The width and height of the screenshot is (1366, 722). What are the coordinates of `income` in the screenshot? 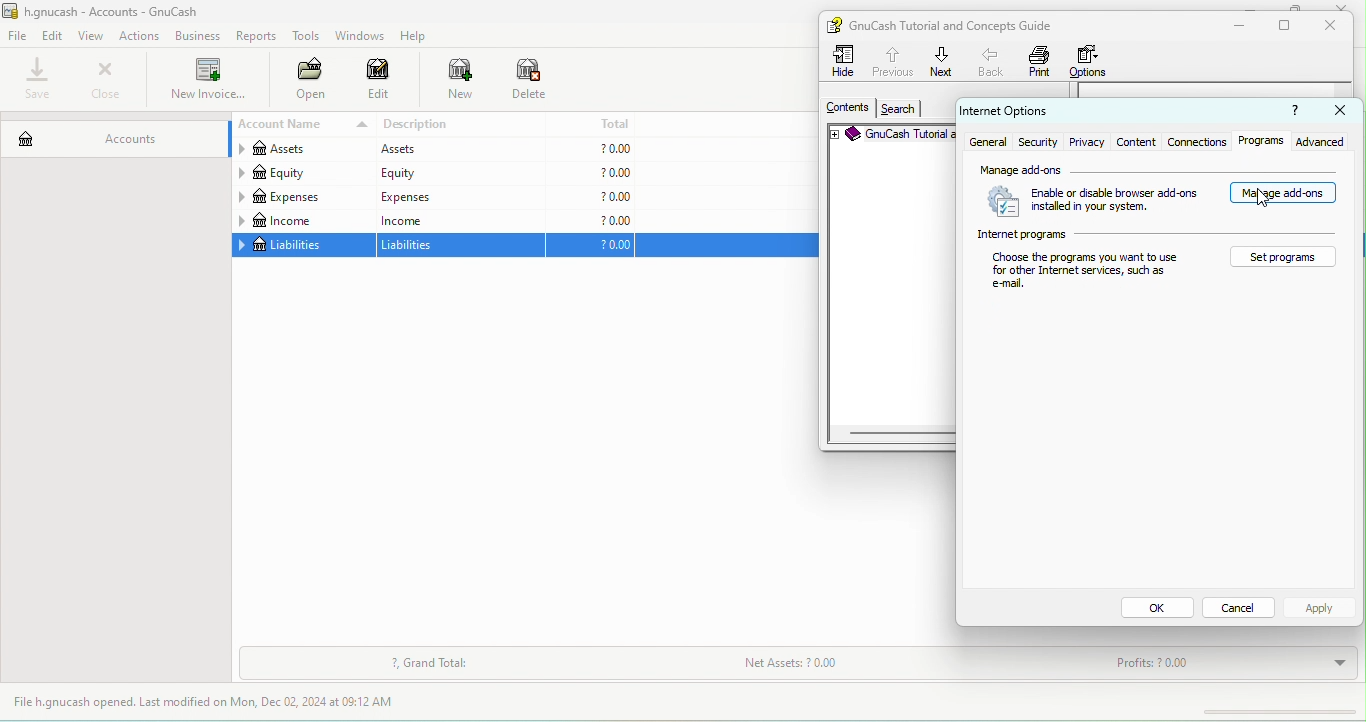 It's located at (458, 220).